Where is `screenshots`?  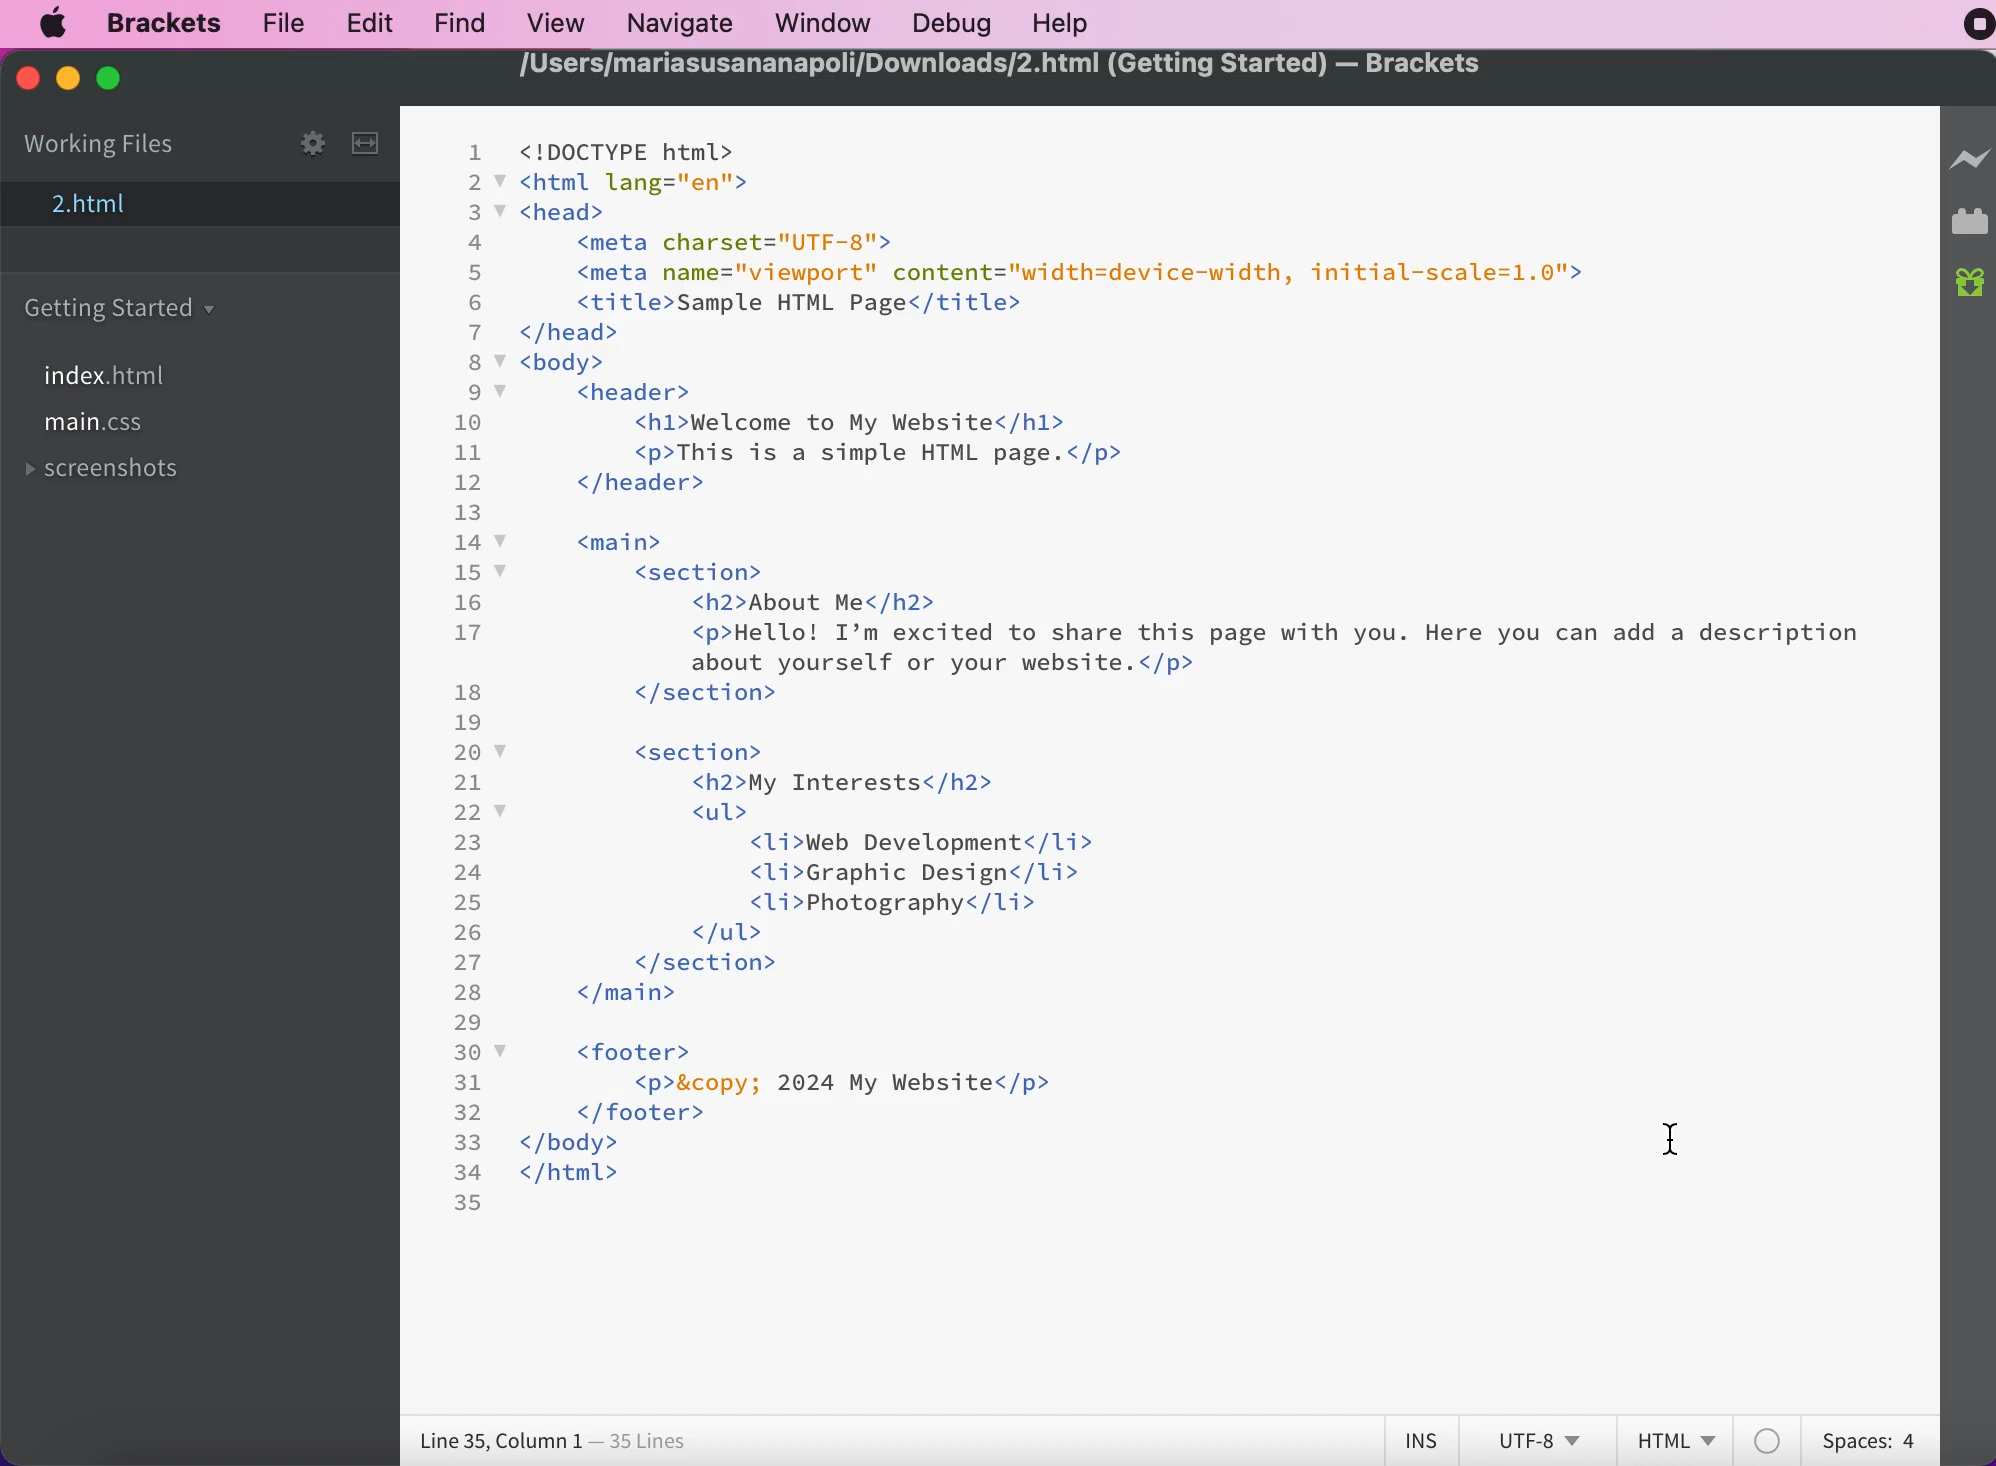 screenshots is located at coordinates (112, 467).